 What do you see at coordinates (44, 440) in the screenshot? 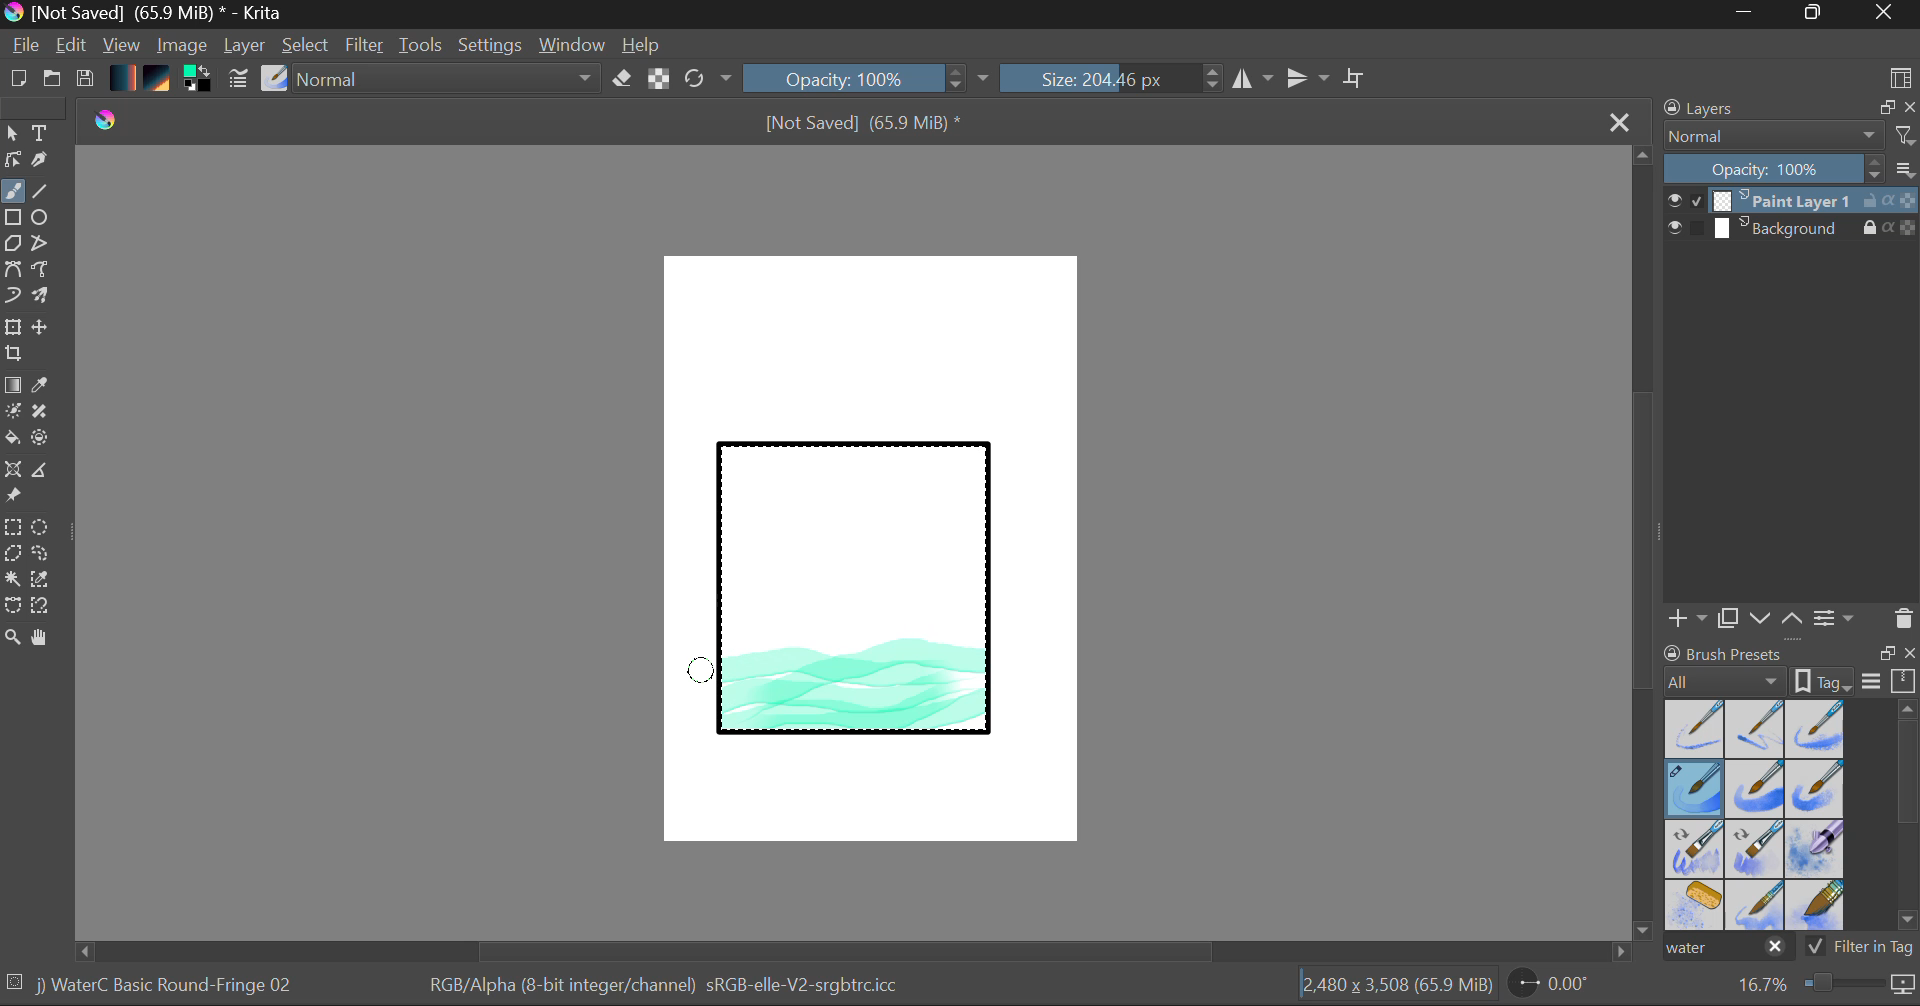
I see `Enclose and Fill` at bounding box center [44, 440].